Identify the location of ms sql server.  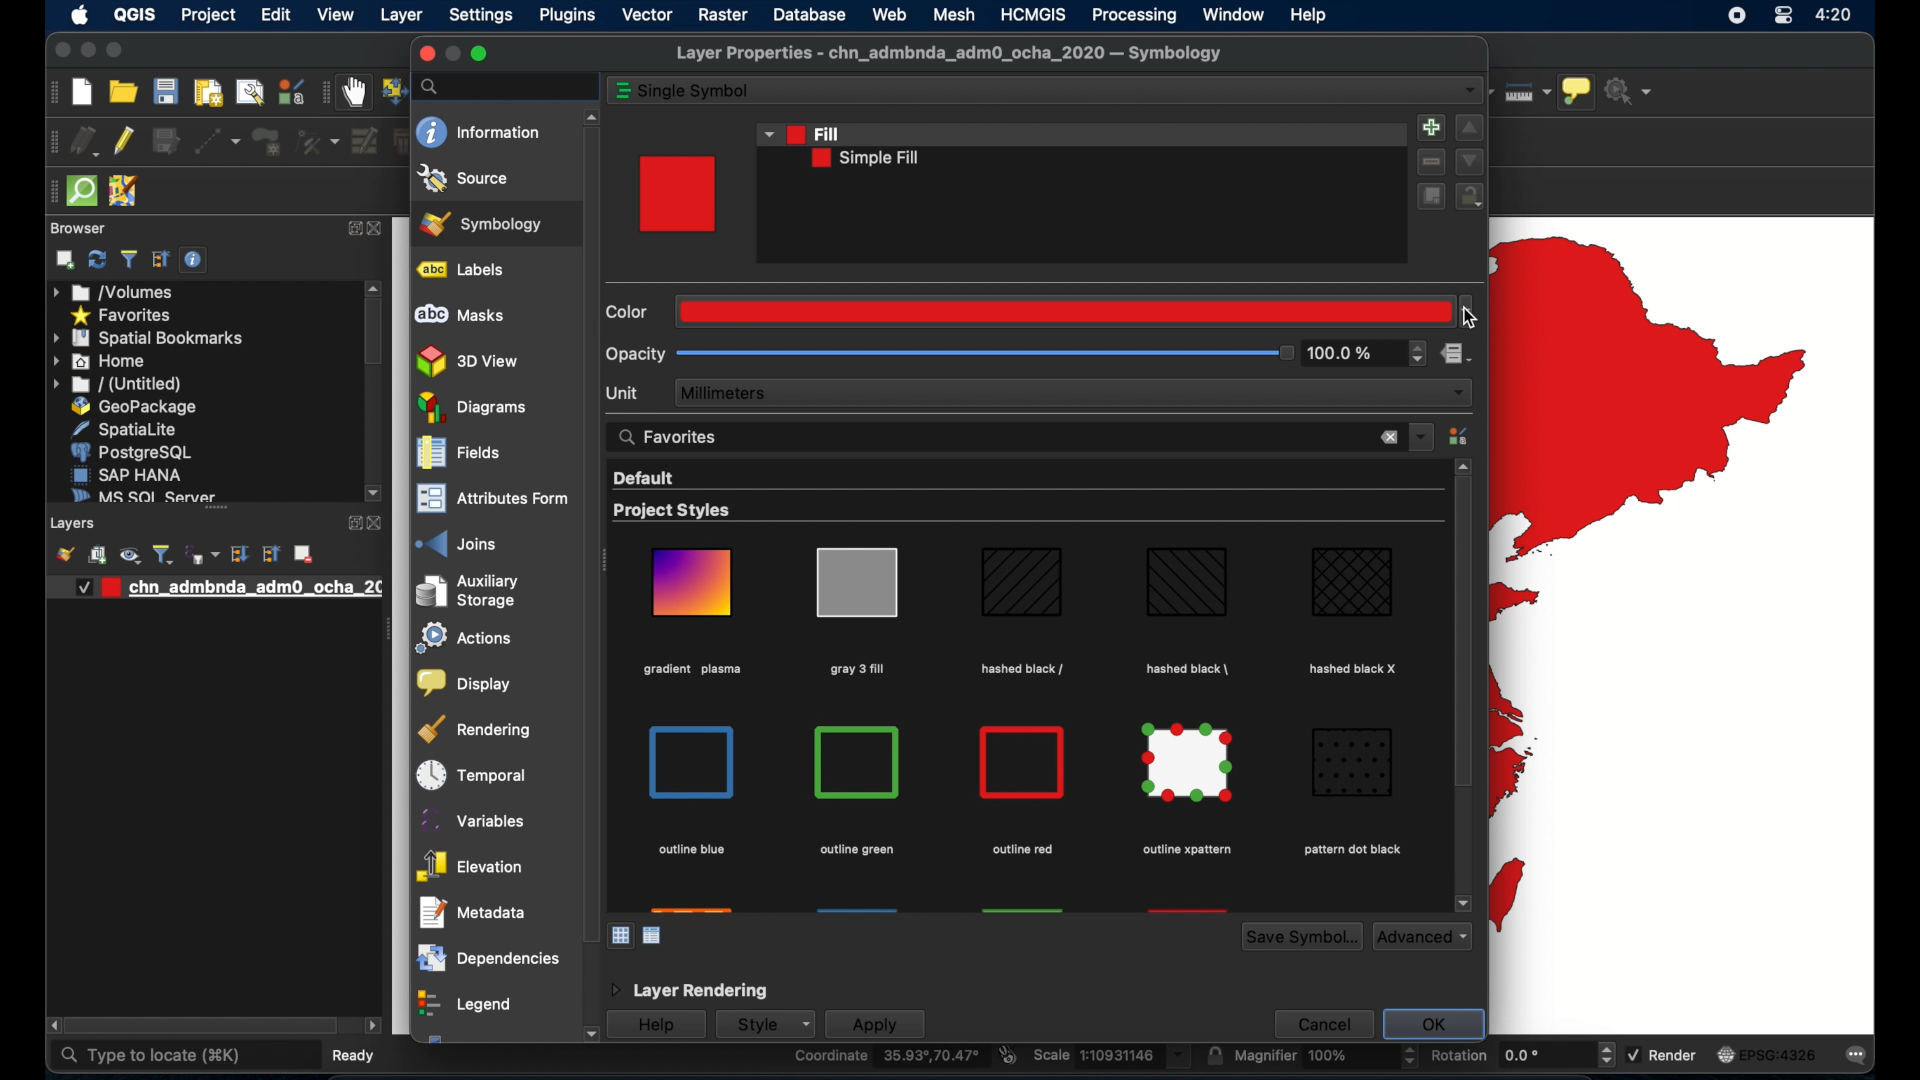
(140, 494).